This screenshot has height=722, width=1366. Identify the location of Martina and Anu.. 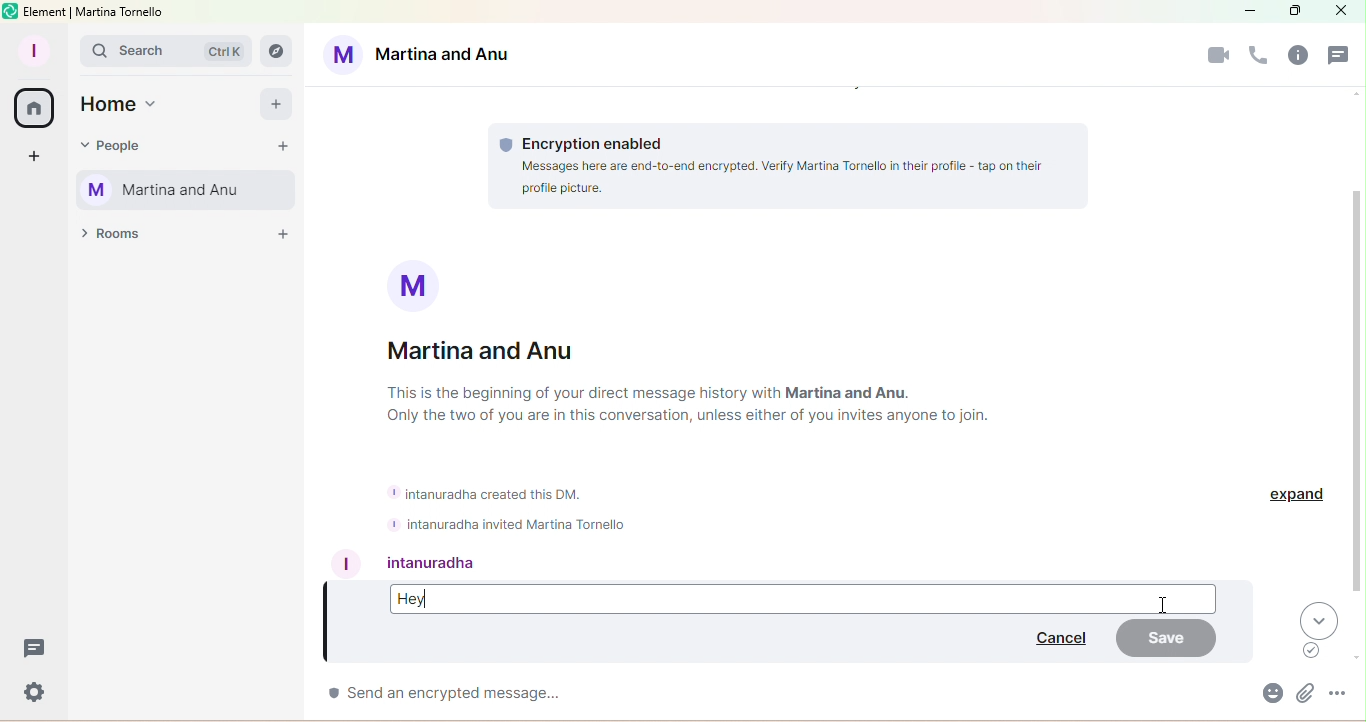
(849, 393).